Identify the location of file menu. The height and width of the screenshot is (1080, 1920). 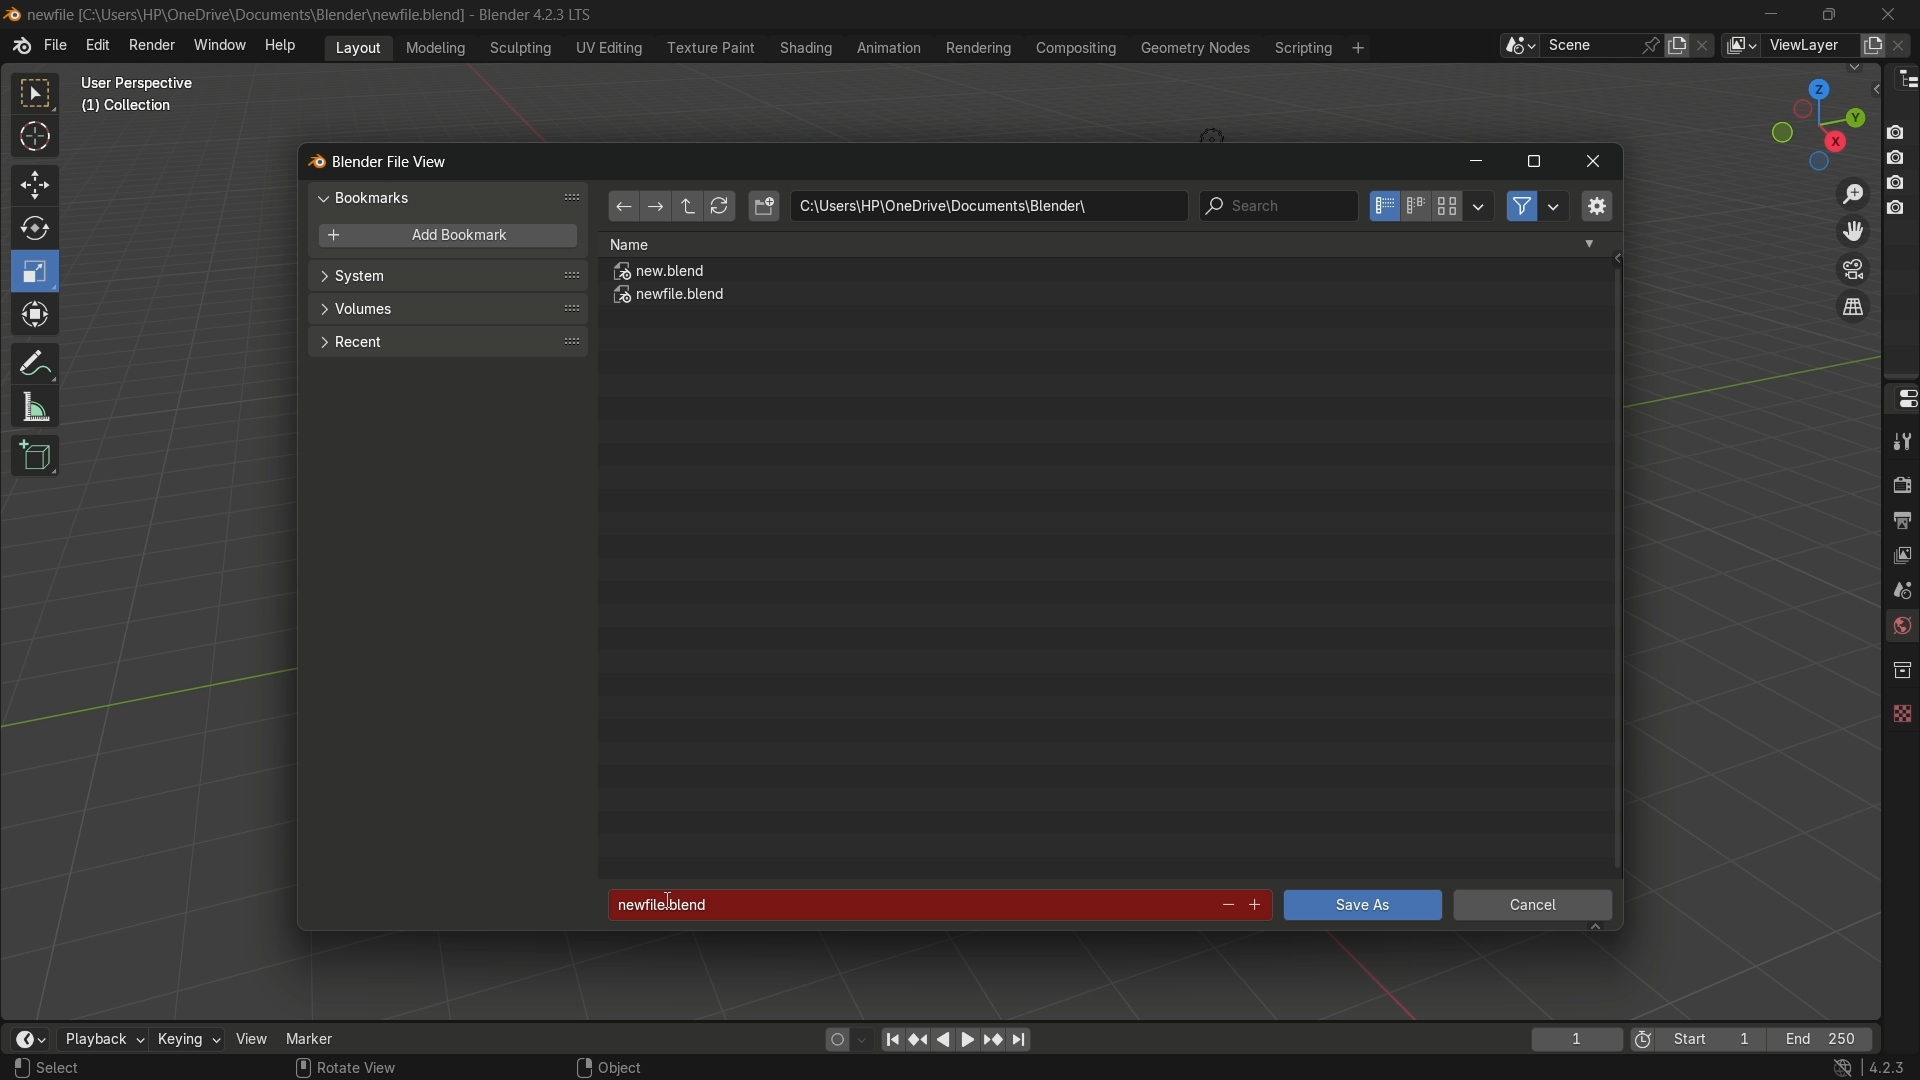
(55, 46).